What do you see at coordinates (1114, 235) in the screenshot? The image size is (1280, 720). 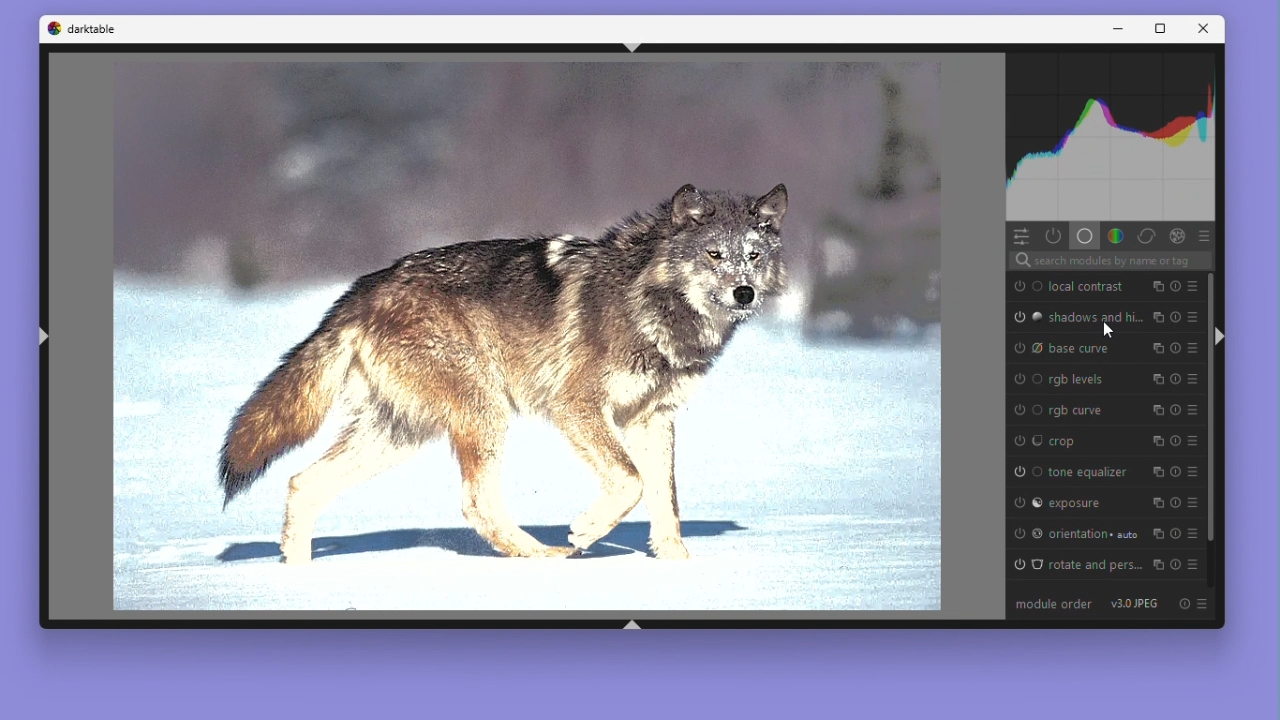 I see `Colours` at bounding box center [1114, 235].